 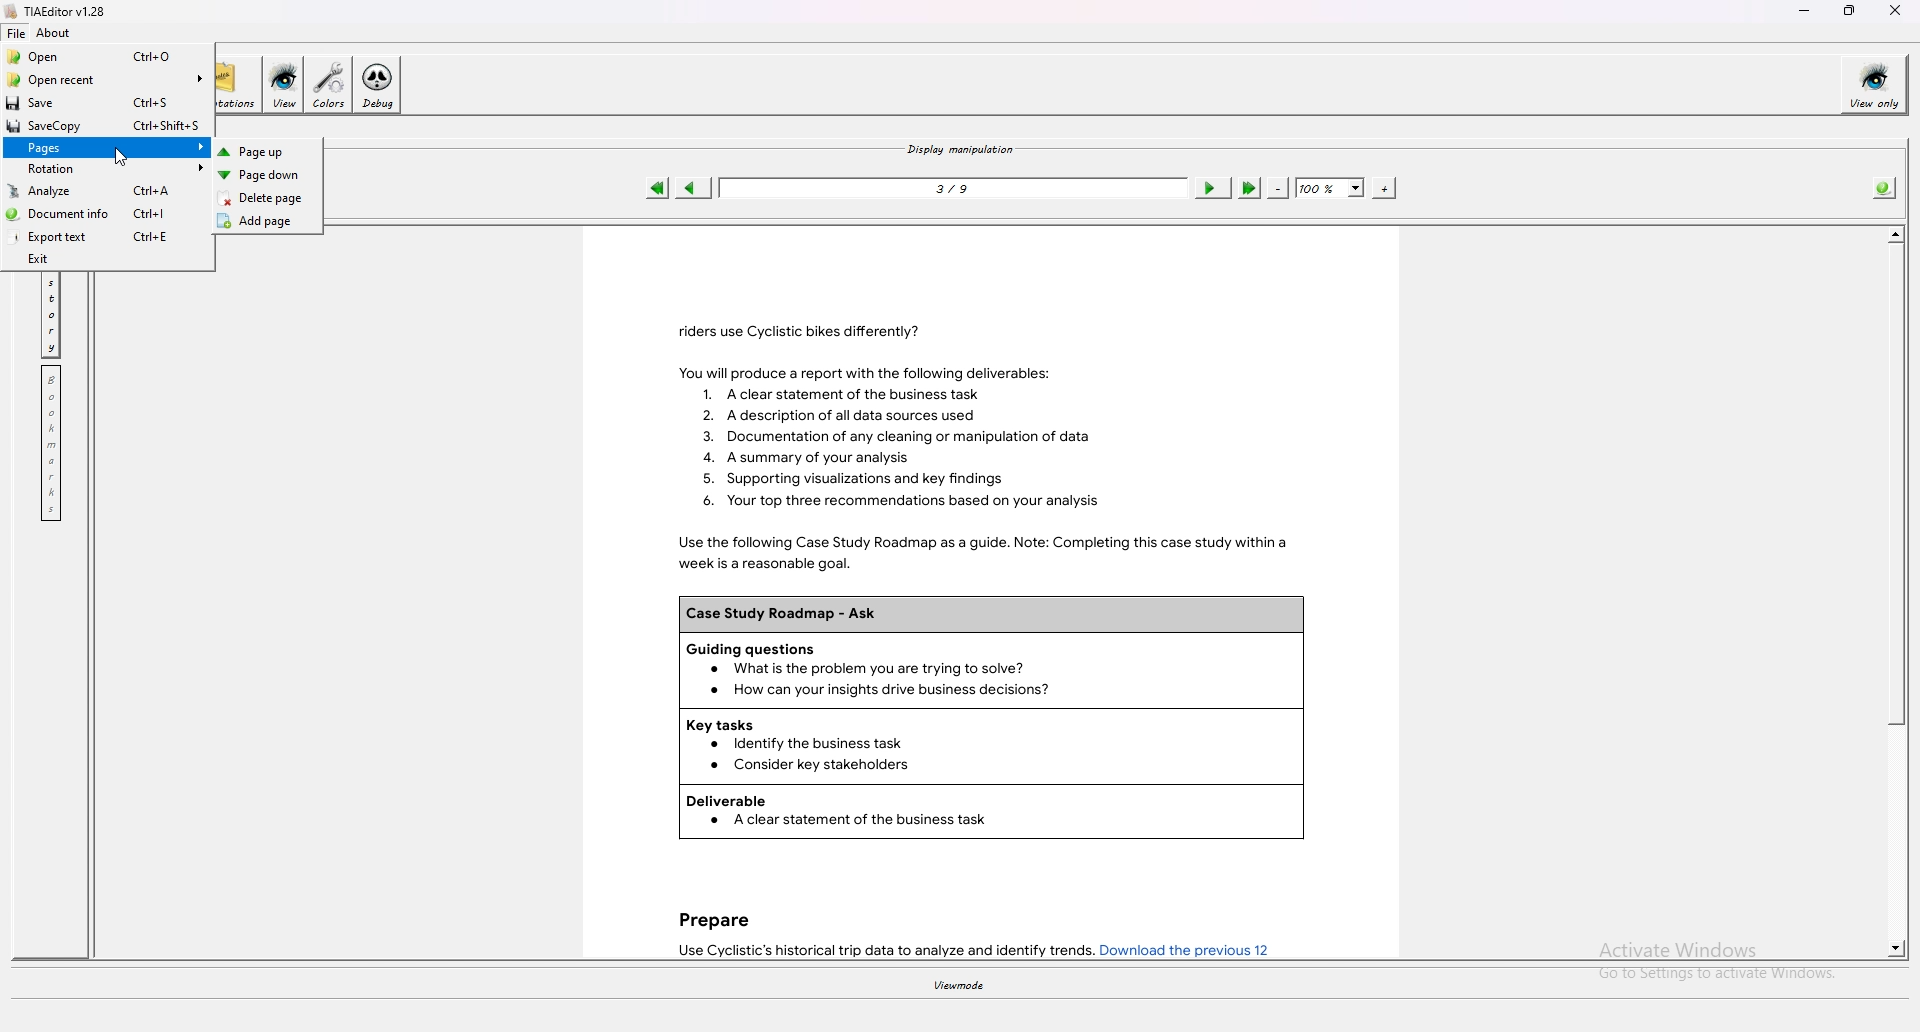 What do you see at coordinates (1851, 10) in the screenshot?
I see `resize` at bounding box center [1851, 10].